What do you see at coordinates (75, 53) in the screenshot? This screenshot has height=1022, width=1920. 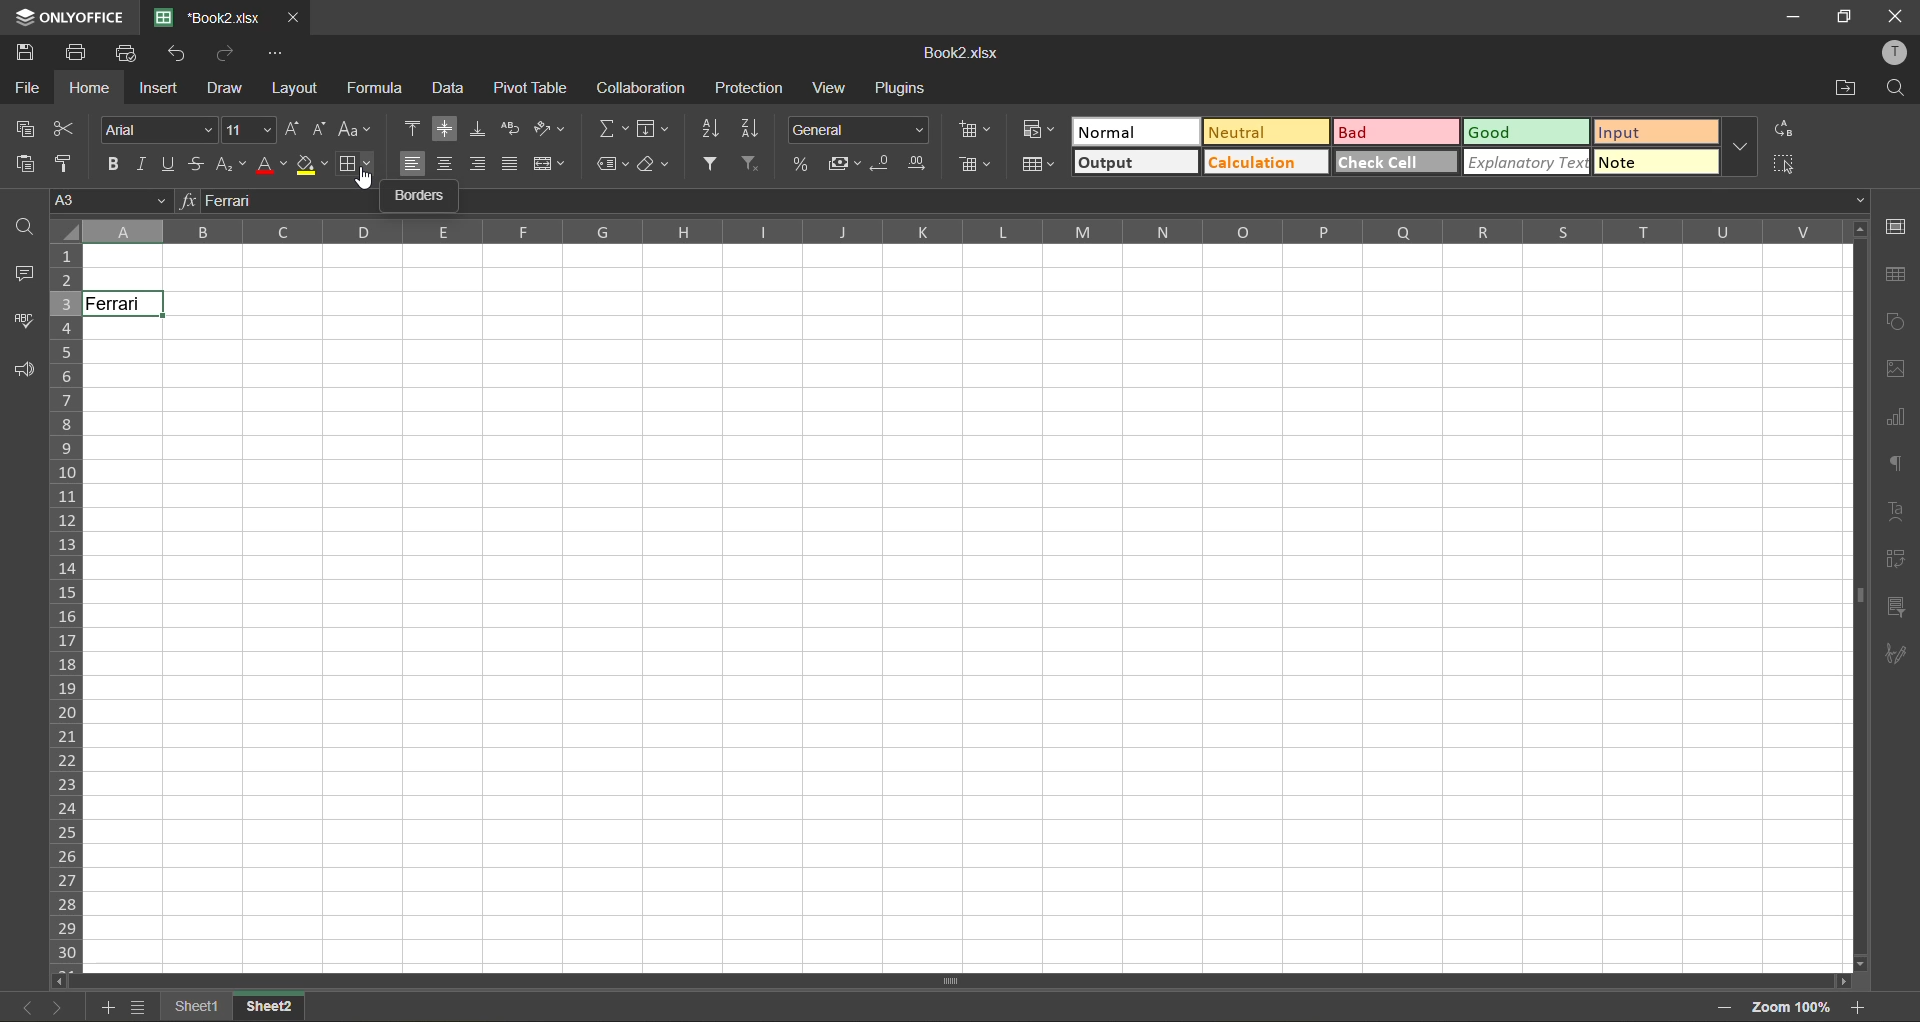 I see `print` at bounding box center [75, 53].